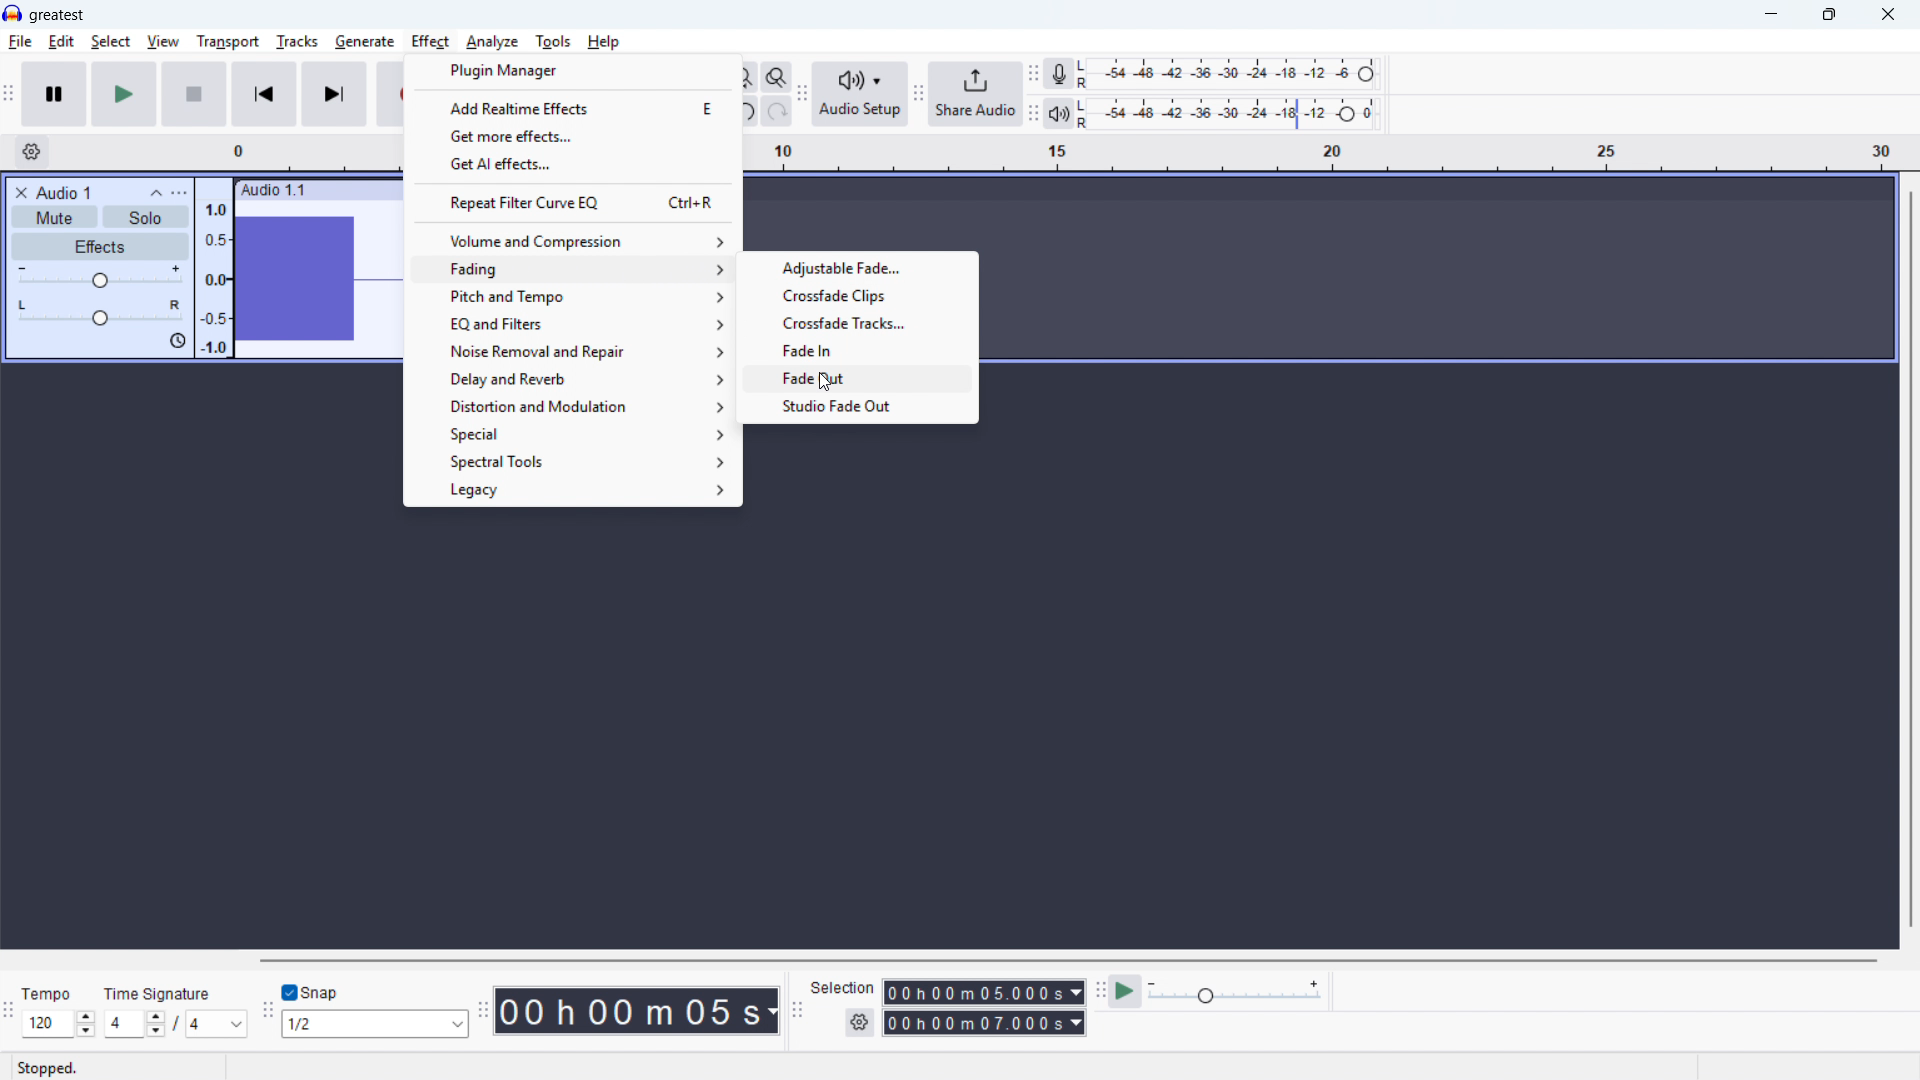 This screenshot has width=1920, height=1080. What do you see at coordinates (985, 1022) in the screenshot?
I see `Selection end time` at bounding box center [985, 1022].